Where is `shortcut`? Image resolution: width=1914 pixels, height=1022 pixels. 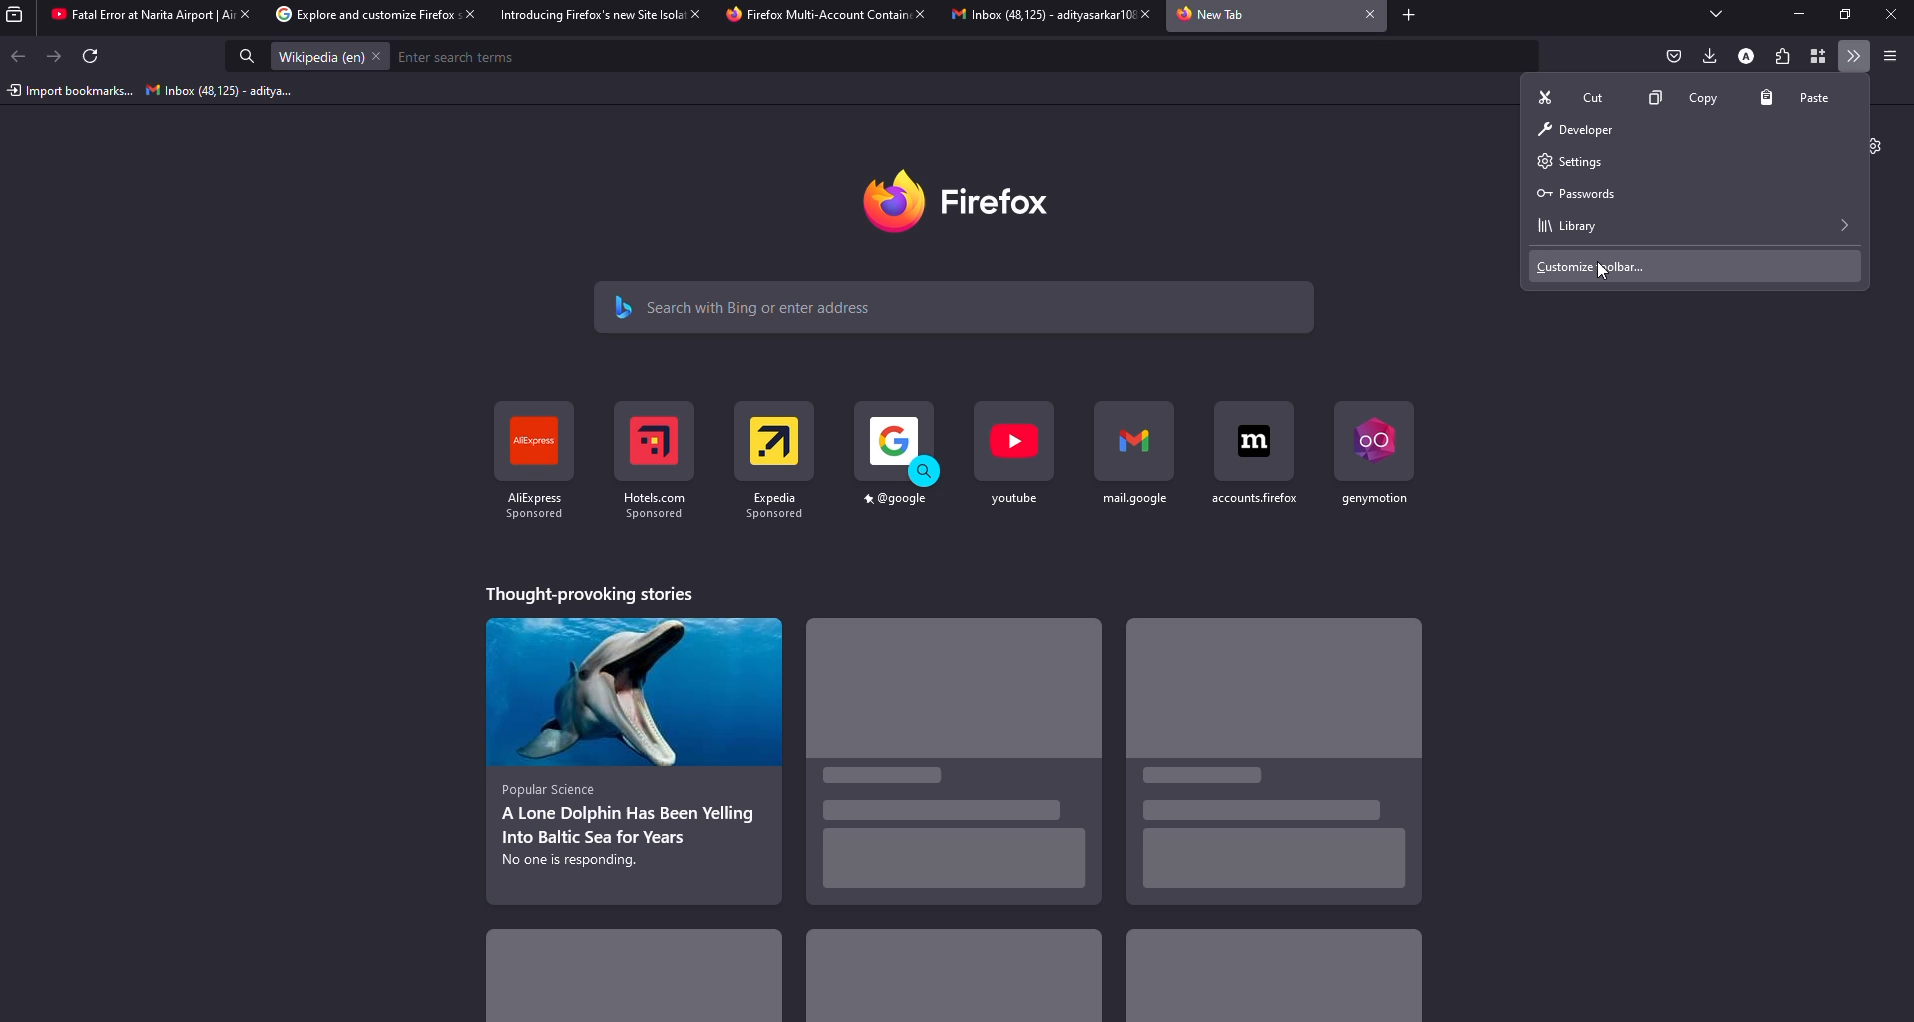 shortcut is located at coordinates (1135, 455).